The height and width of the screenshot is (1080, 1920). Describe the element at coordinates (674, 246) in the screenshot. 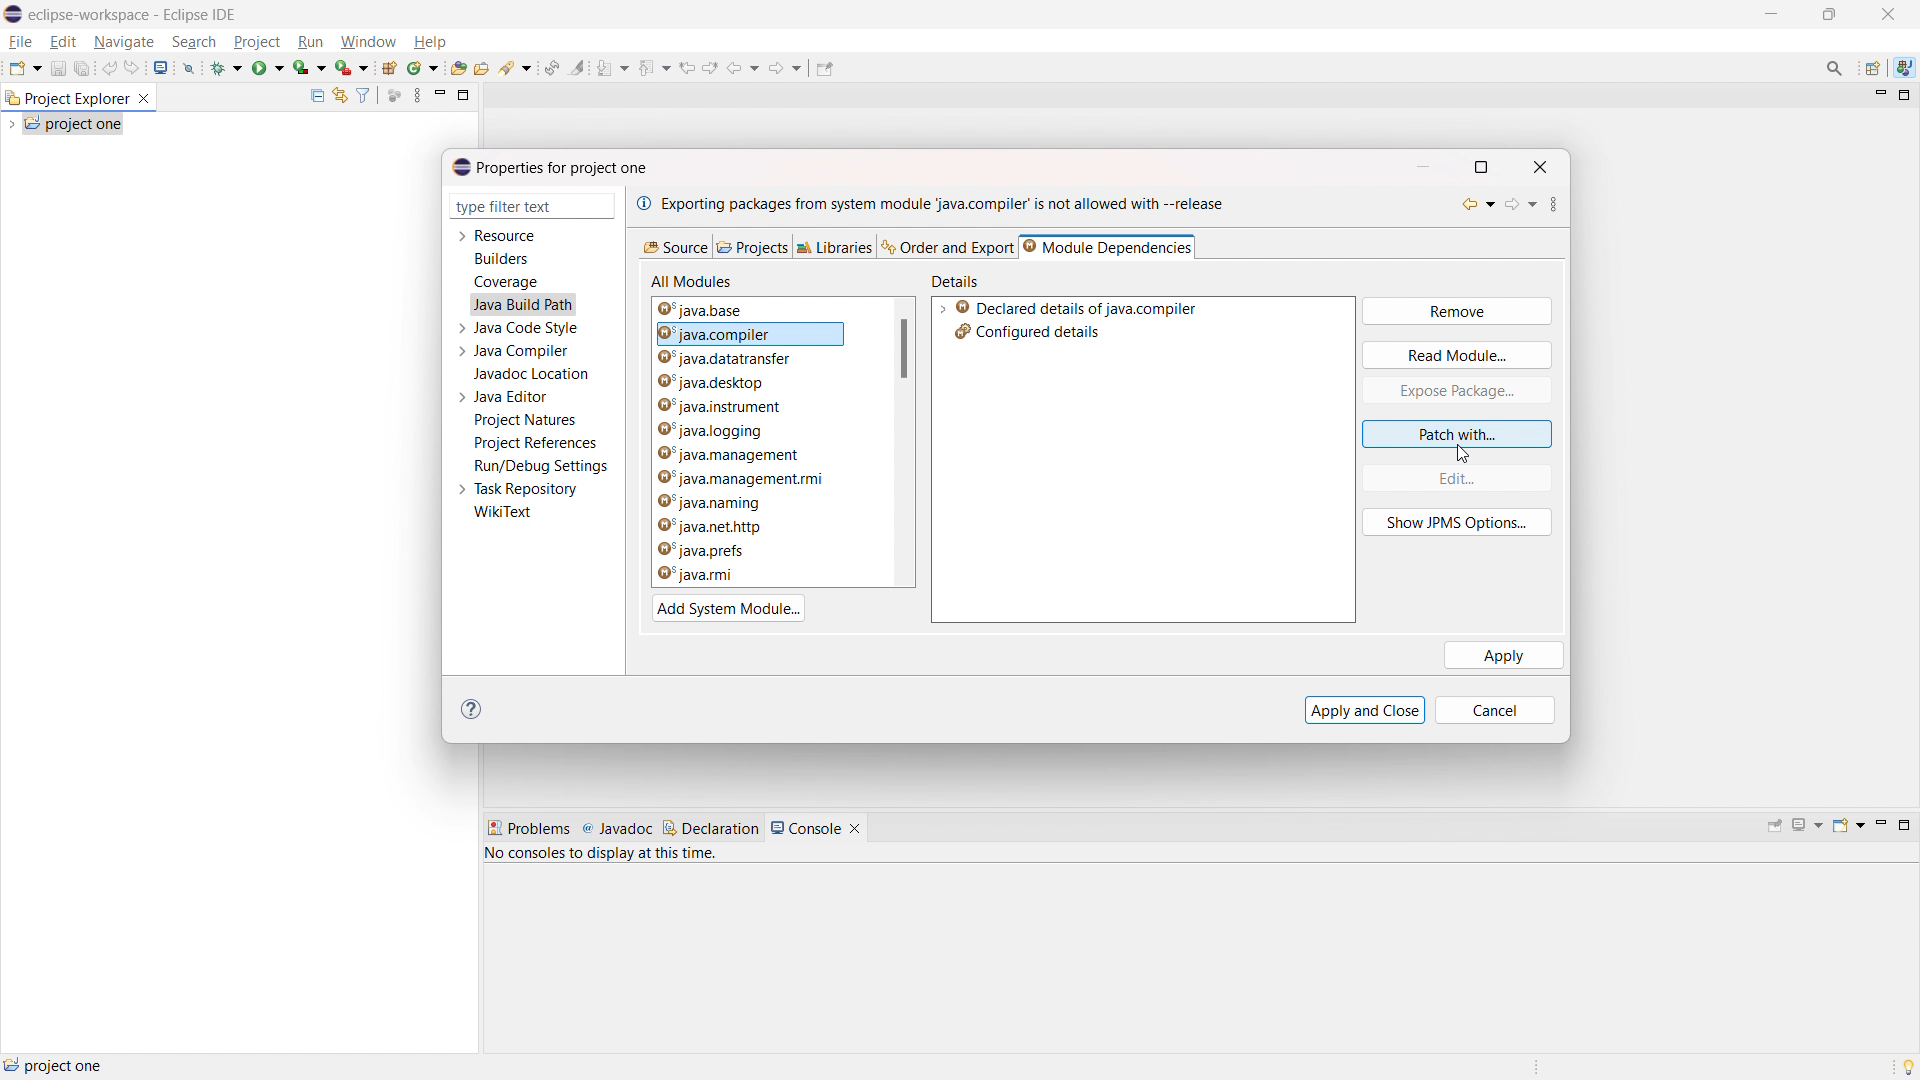

I see `source` at that location.